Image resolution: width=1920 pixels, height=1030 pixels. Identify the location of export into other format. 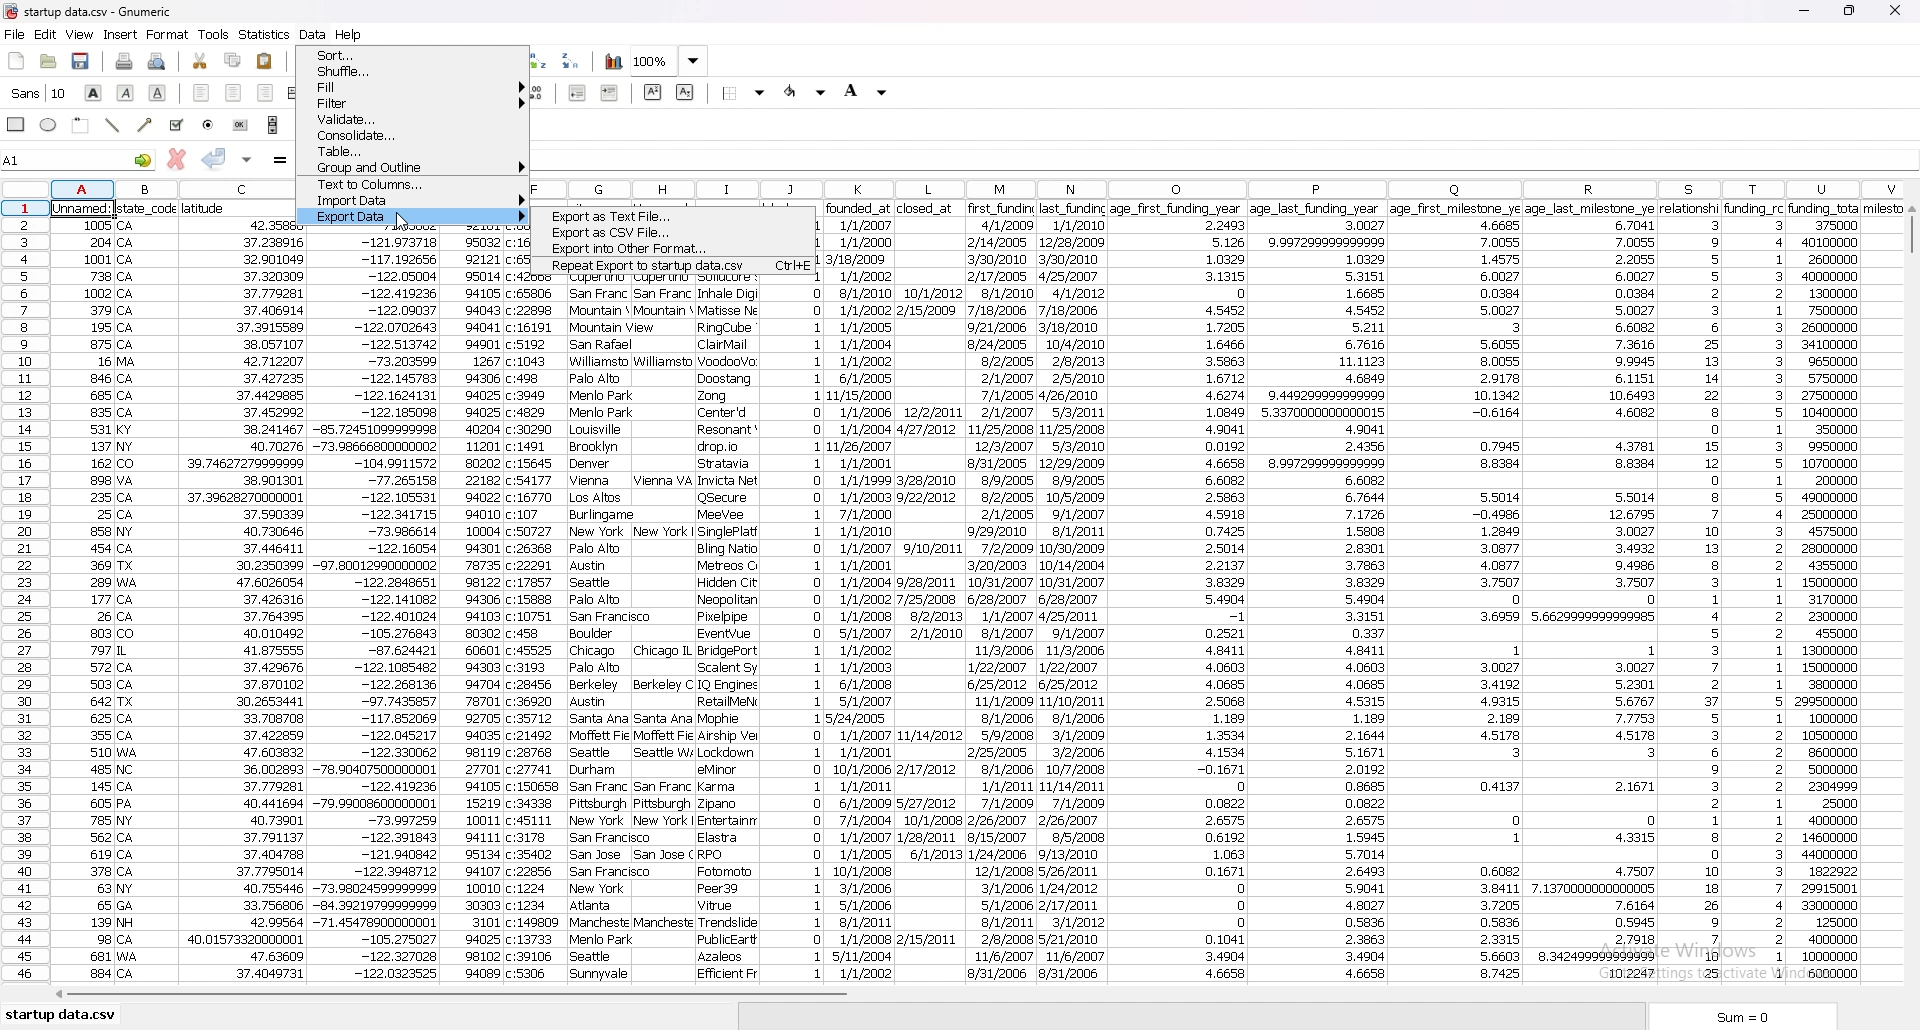
(673, 249).